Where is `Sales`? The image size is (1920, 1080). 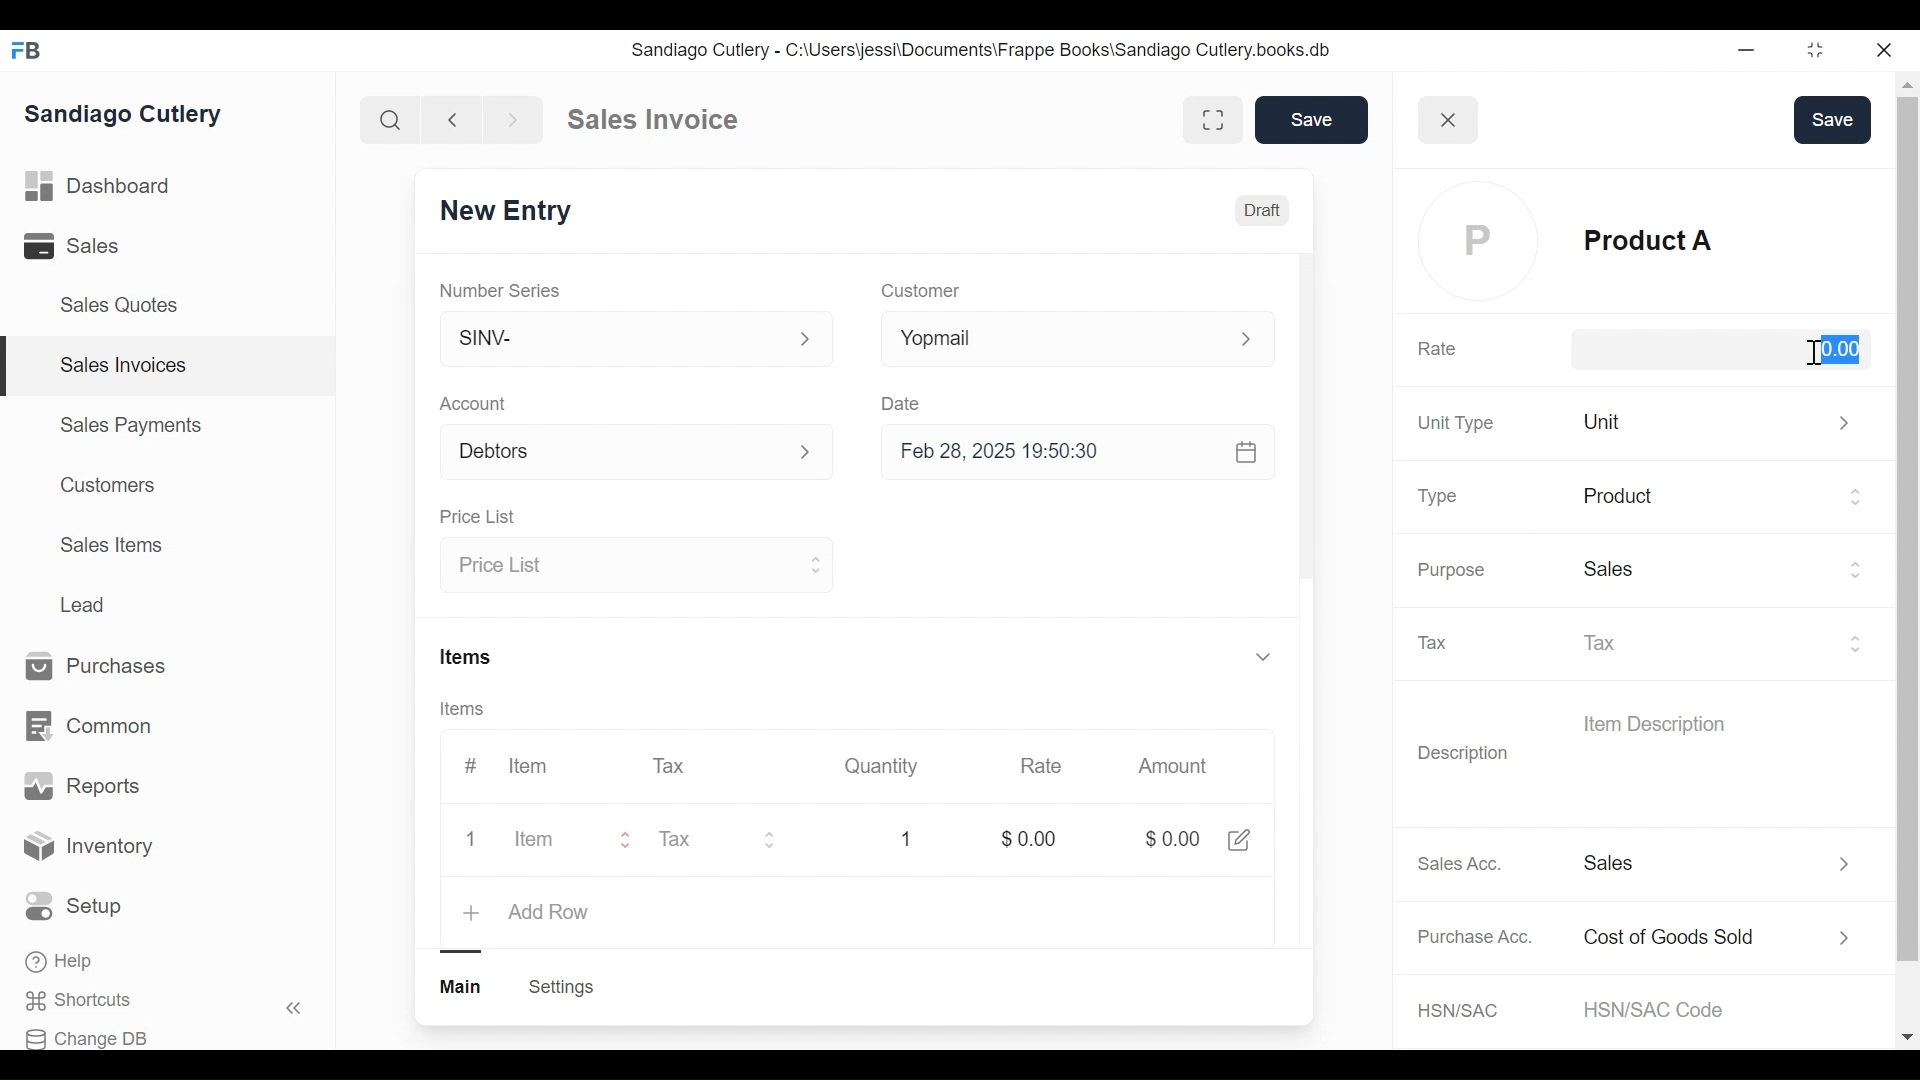 Sales is located at coordinates (1724, 572).